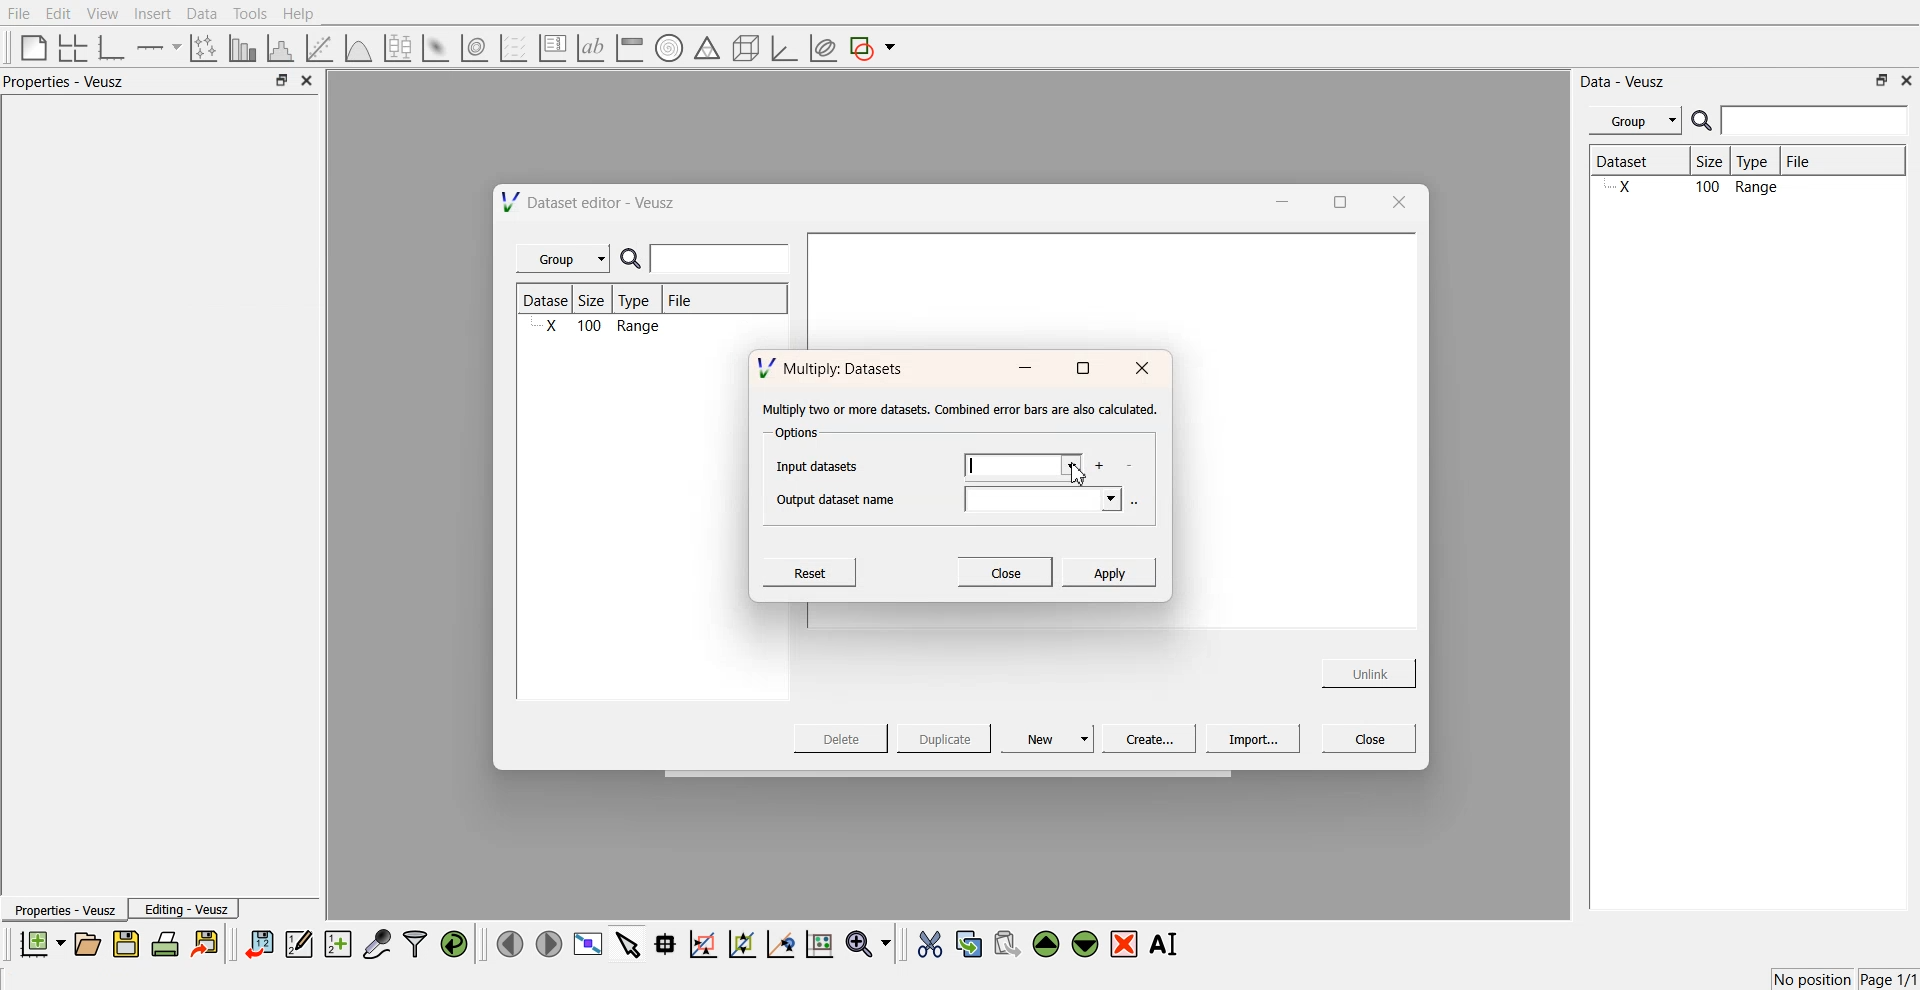 The width and height of the screenshot is (1920, 990). Describe the element at coordinates (591, 202) in the screenshot. I see `Dataset editor - Veusz` at that location.